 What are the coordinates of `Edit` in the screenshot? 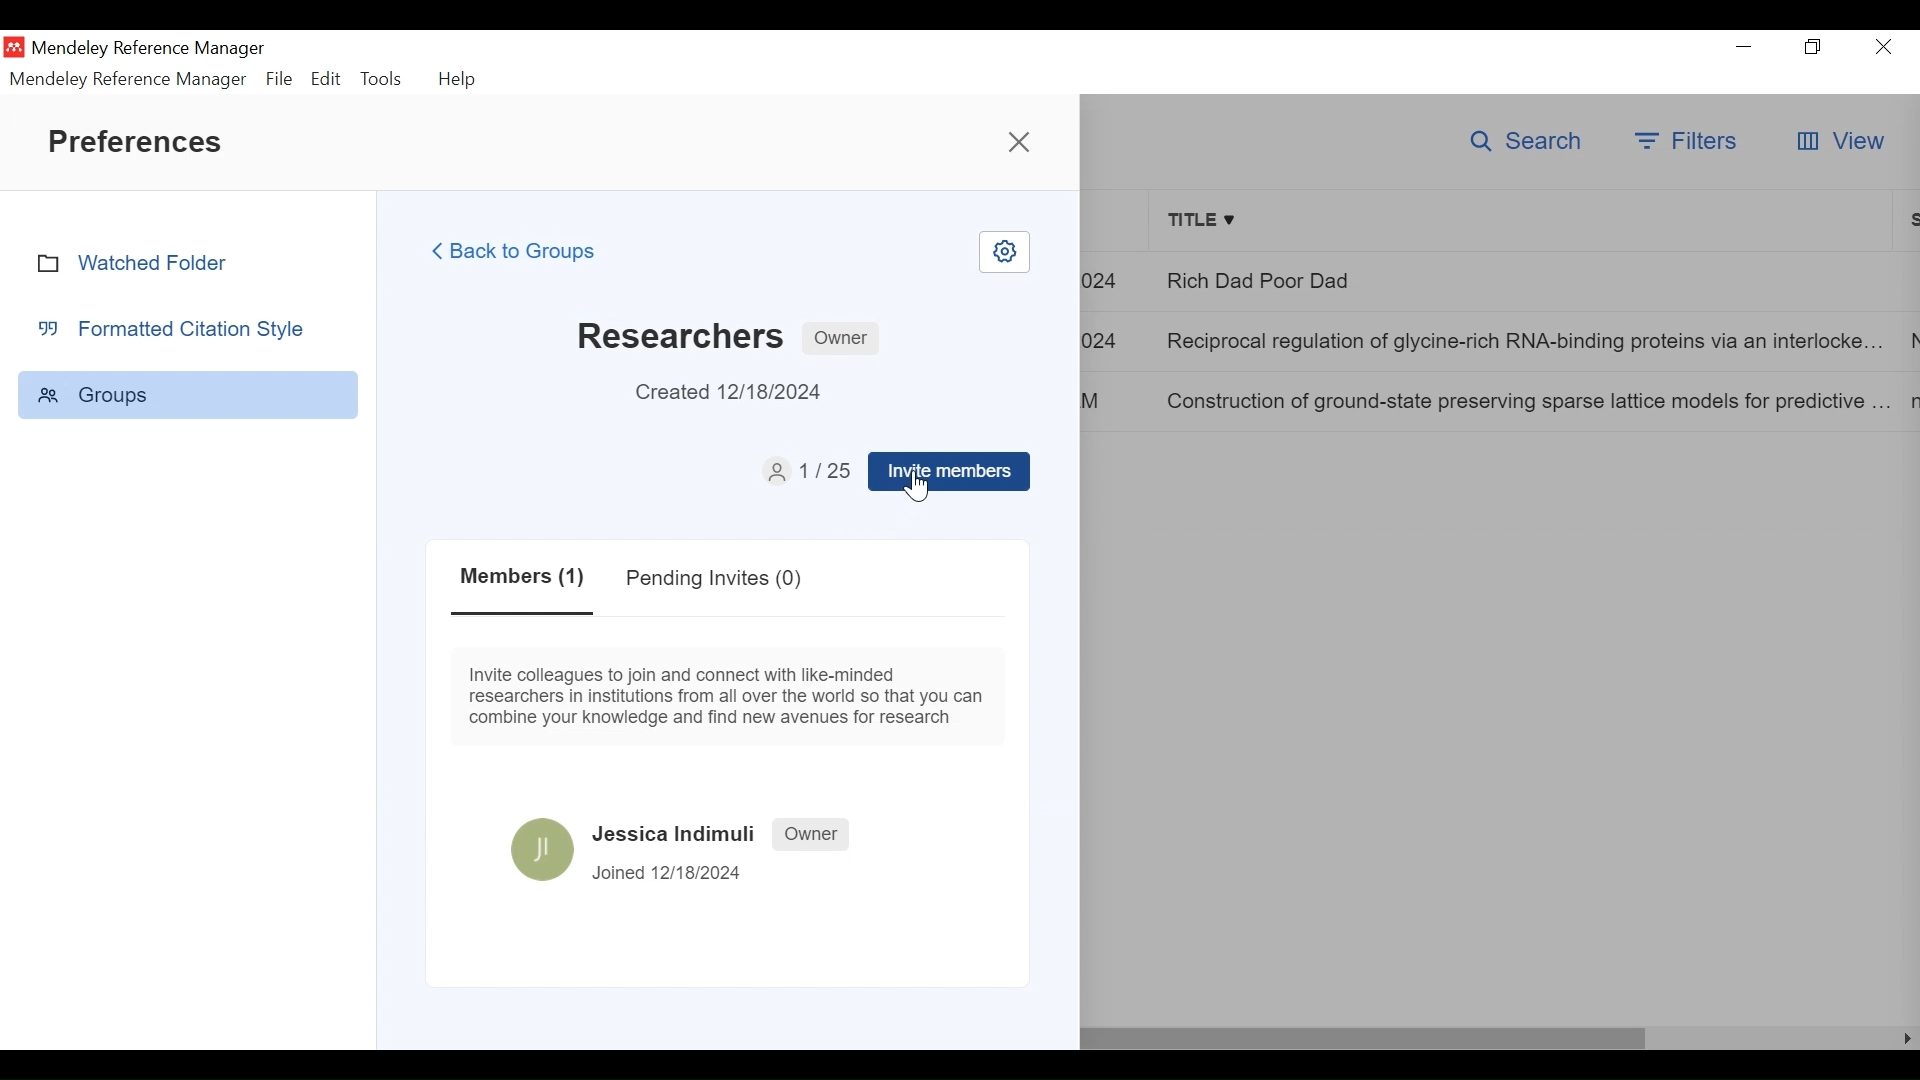 It's located at (325, 79).